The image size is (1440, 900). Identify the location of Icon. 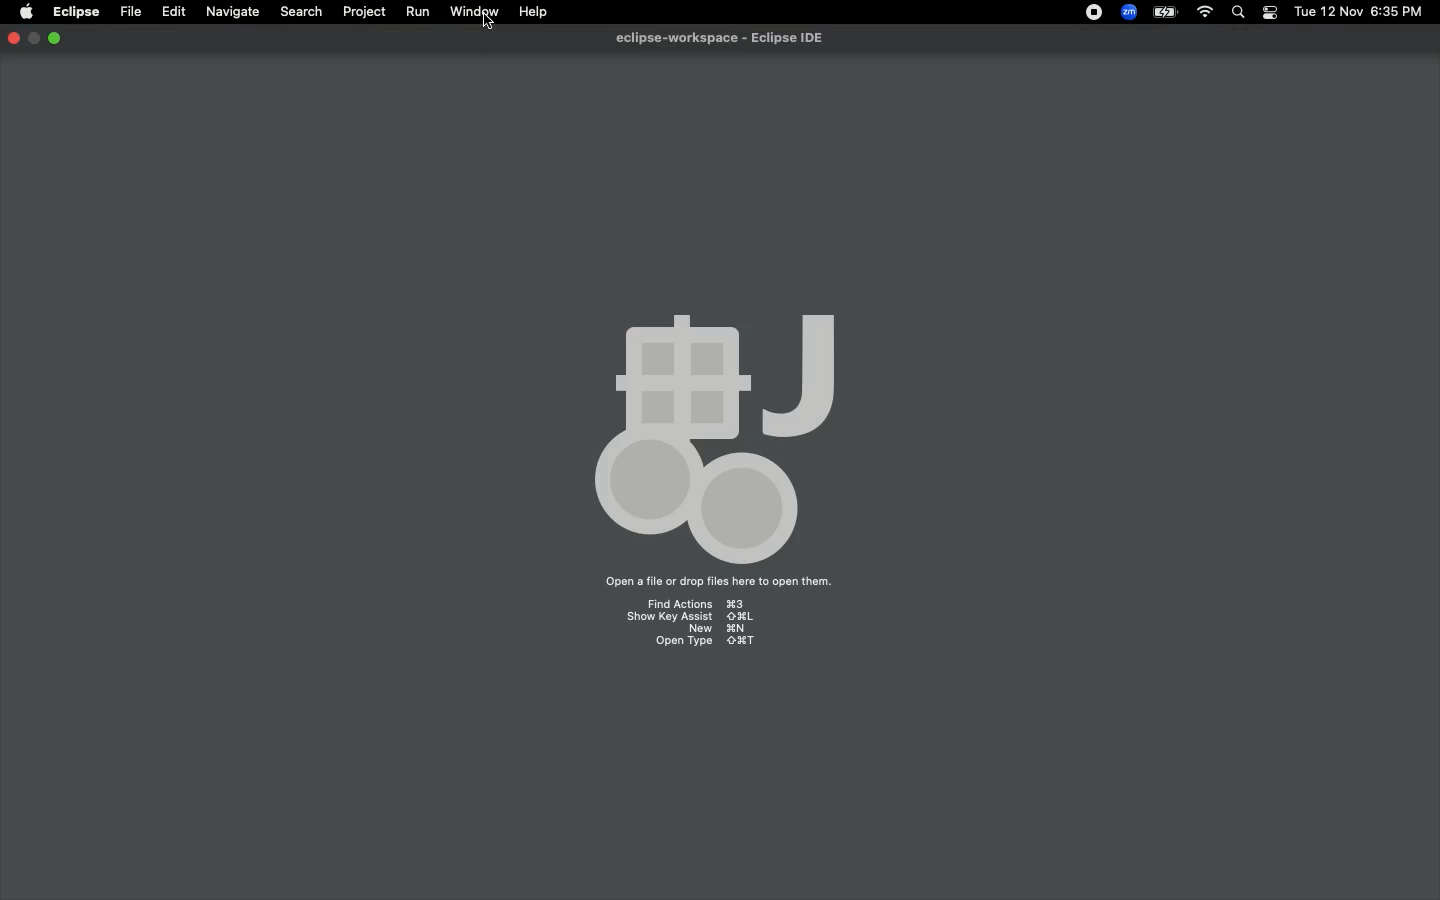
(723, 430).